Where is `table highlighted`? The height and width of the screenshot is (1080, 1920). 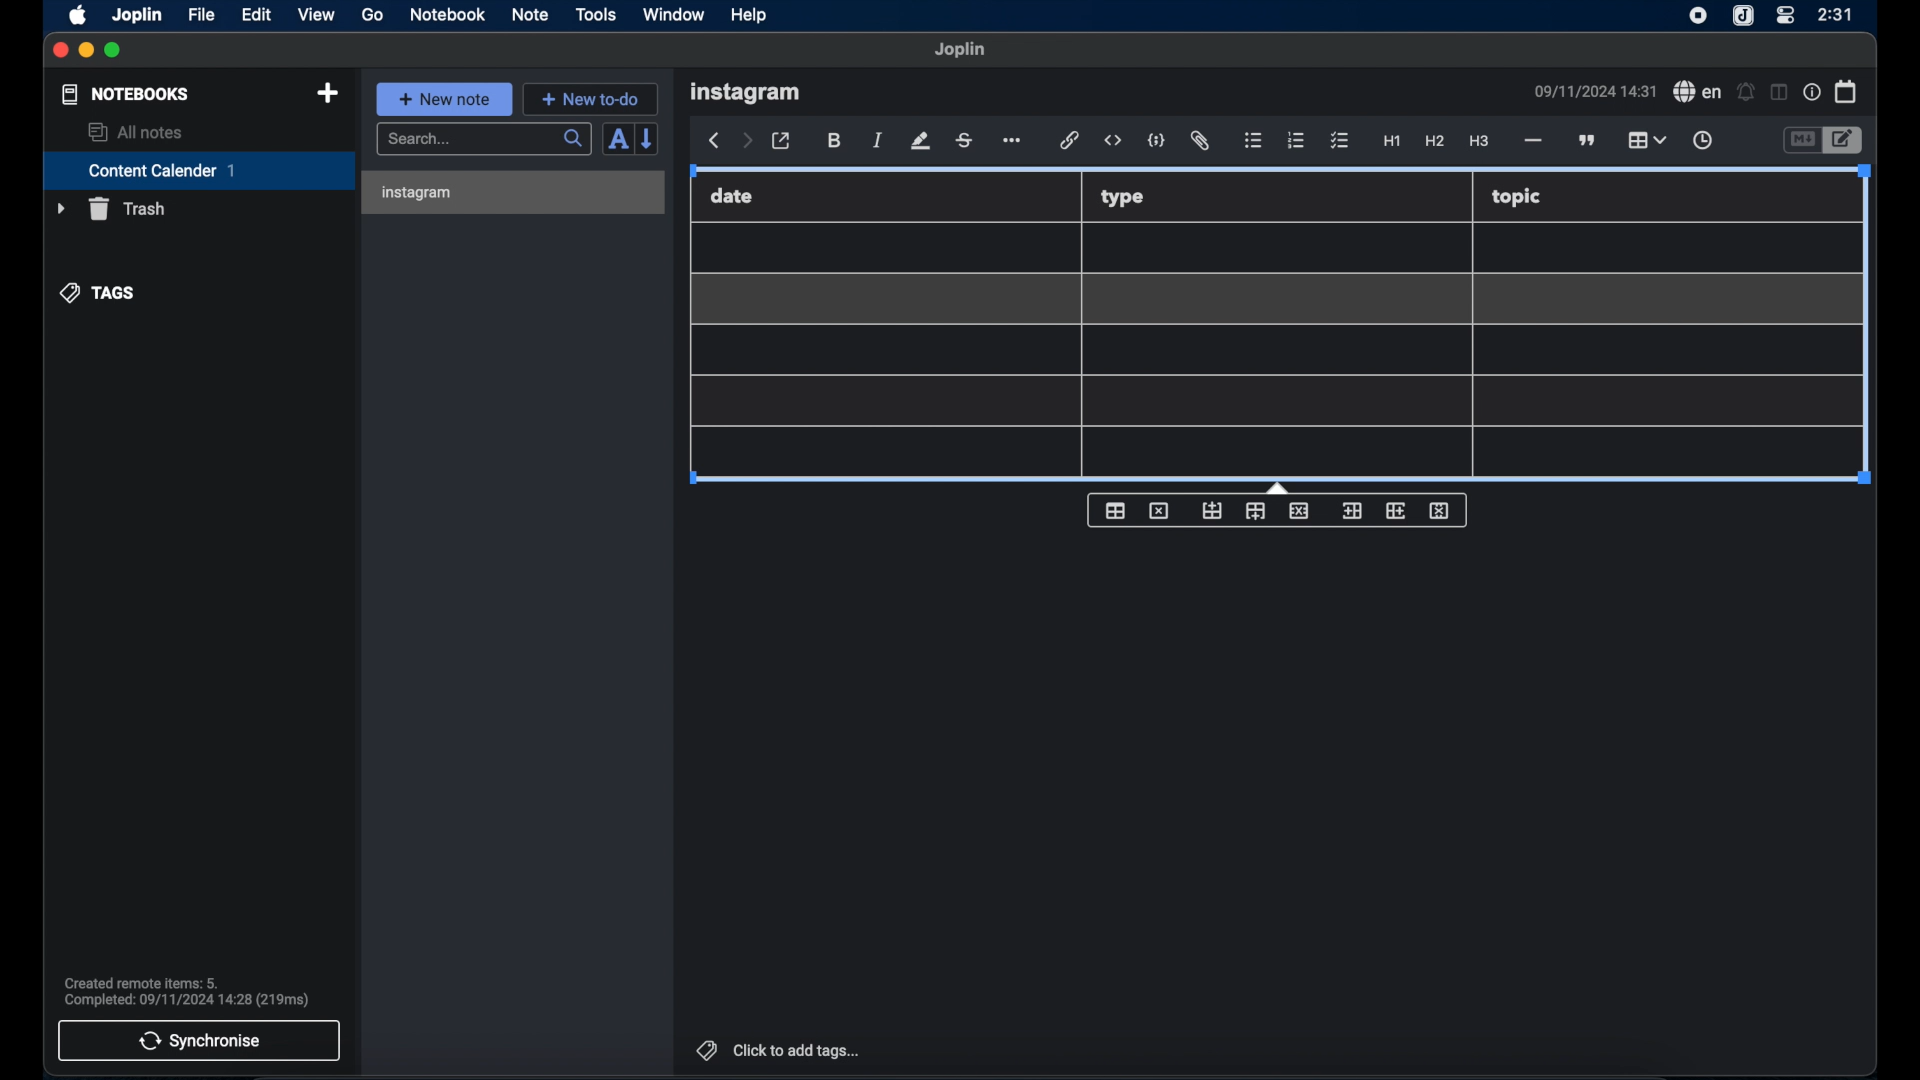 table highlighted is located at coordinates (1646, 139).